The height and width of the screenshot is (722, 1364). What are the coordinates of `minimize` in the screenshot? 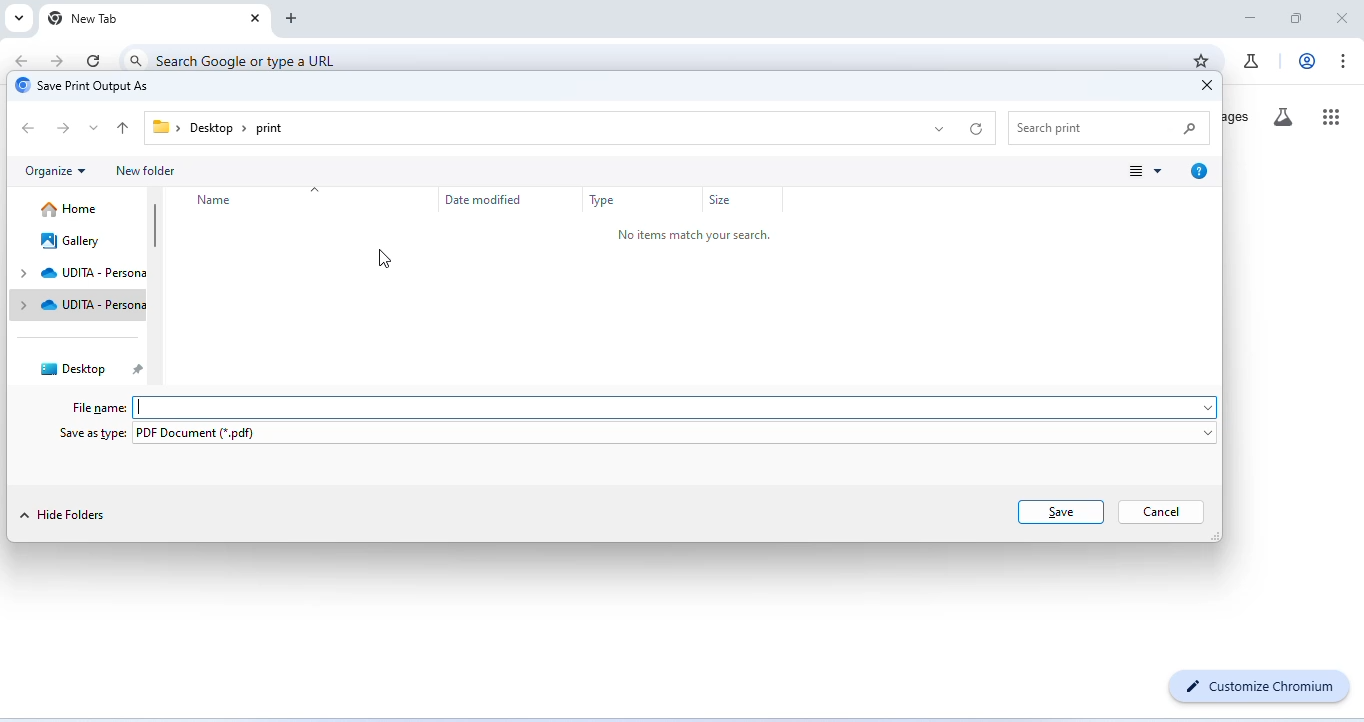 It's located at (1250, 19).